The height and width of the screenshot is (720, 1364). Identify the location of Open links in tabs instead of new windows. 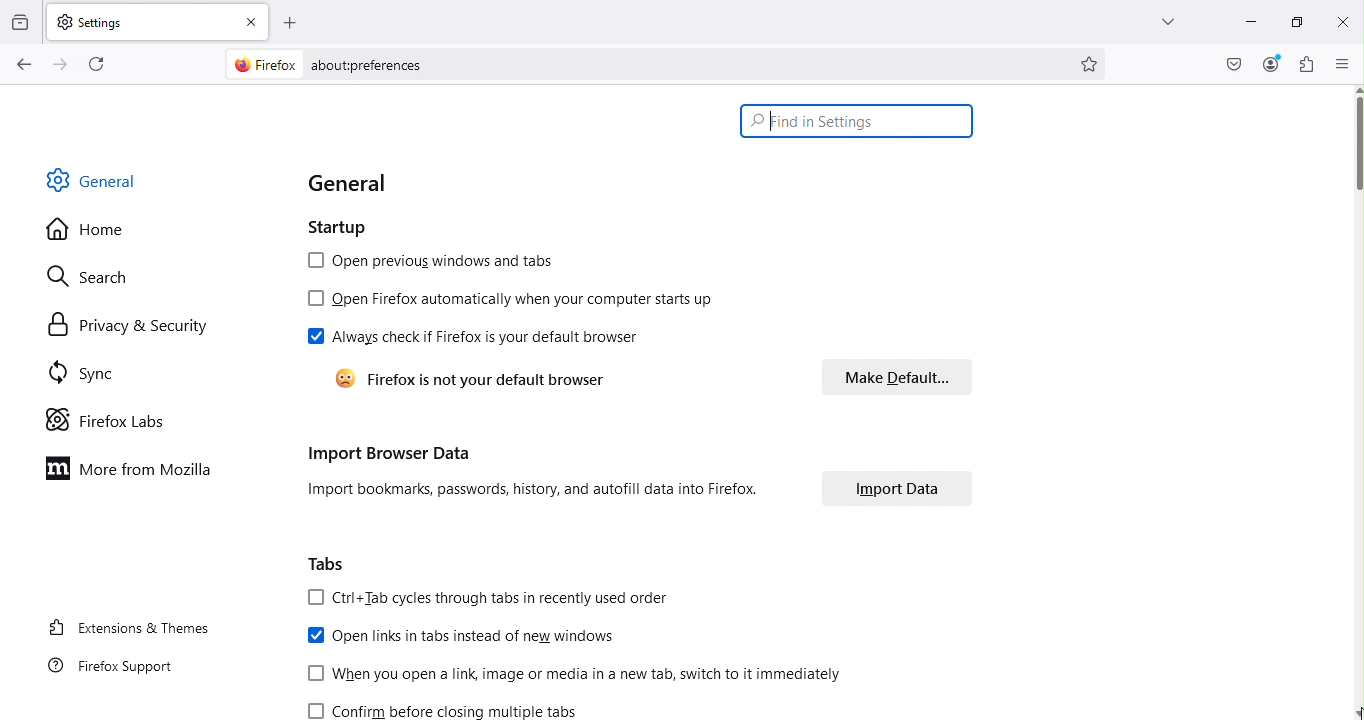
(460, 638).